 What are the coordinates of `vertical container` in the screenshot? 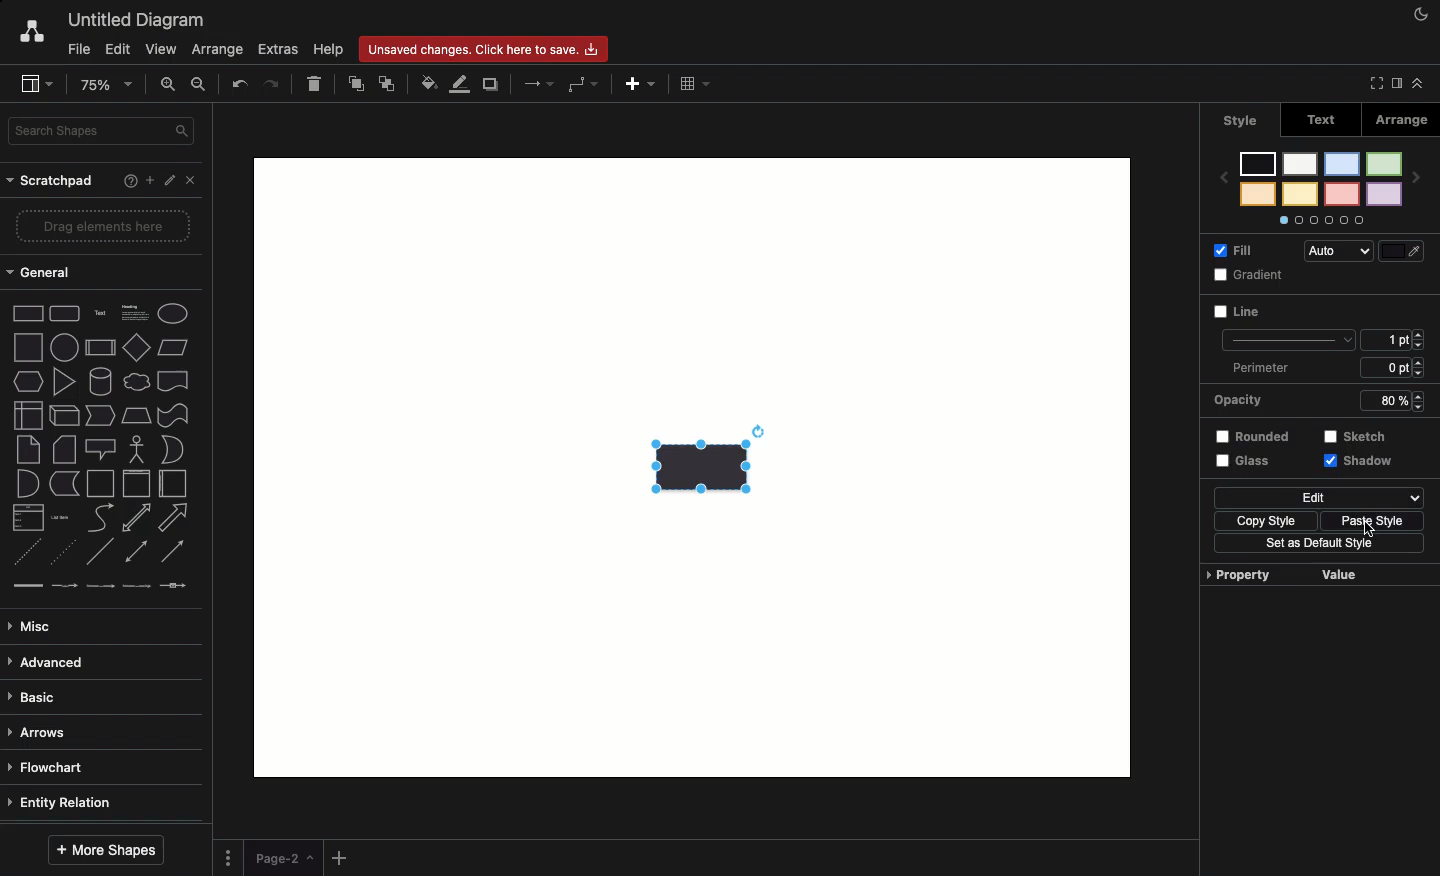 It's located at (135, 485).